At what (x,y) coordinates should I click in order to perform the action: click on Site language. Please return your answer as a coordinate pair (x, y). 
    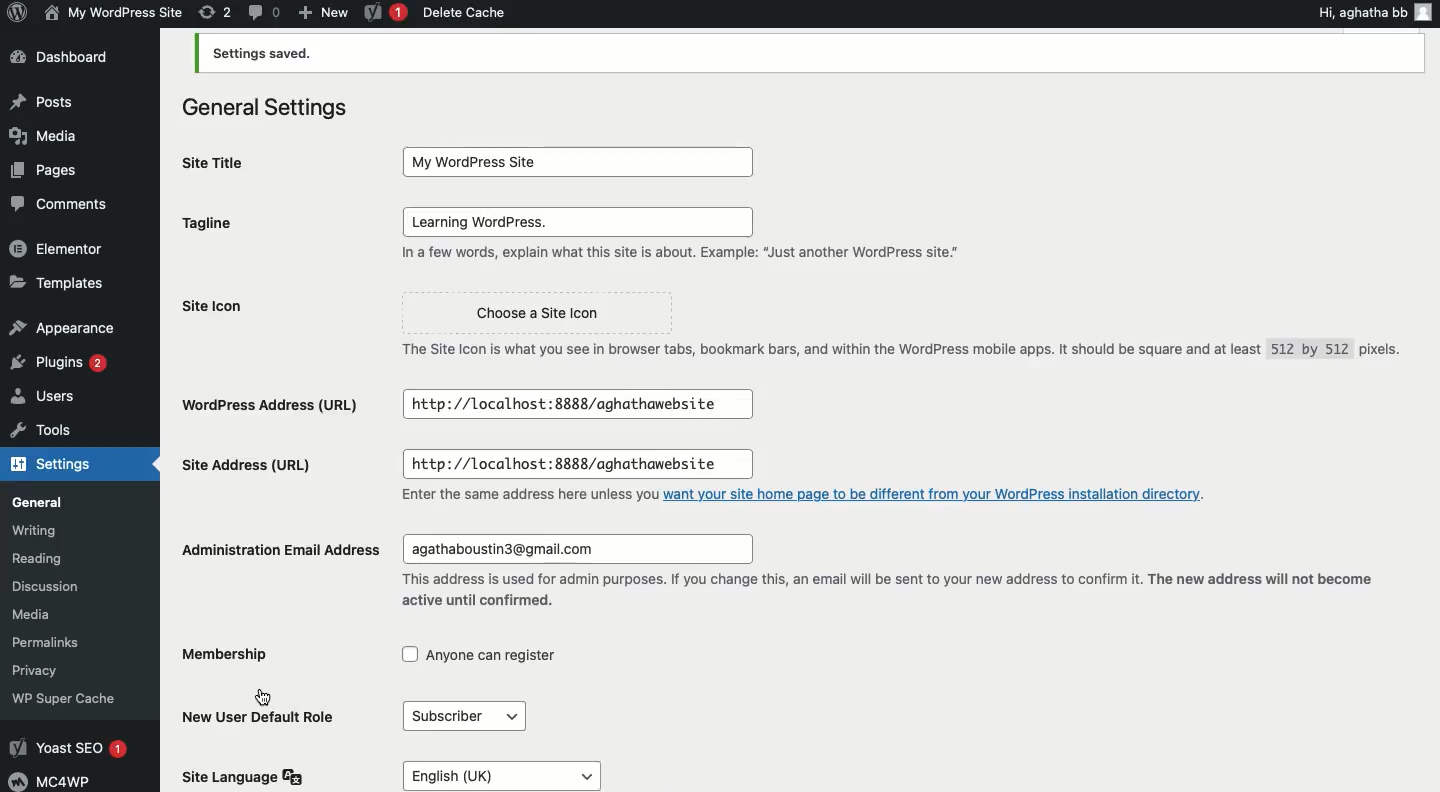
    Looking at the image, I should click on (250, 778).